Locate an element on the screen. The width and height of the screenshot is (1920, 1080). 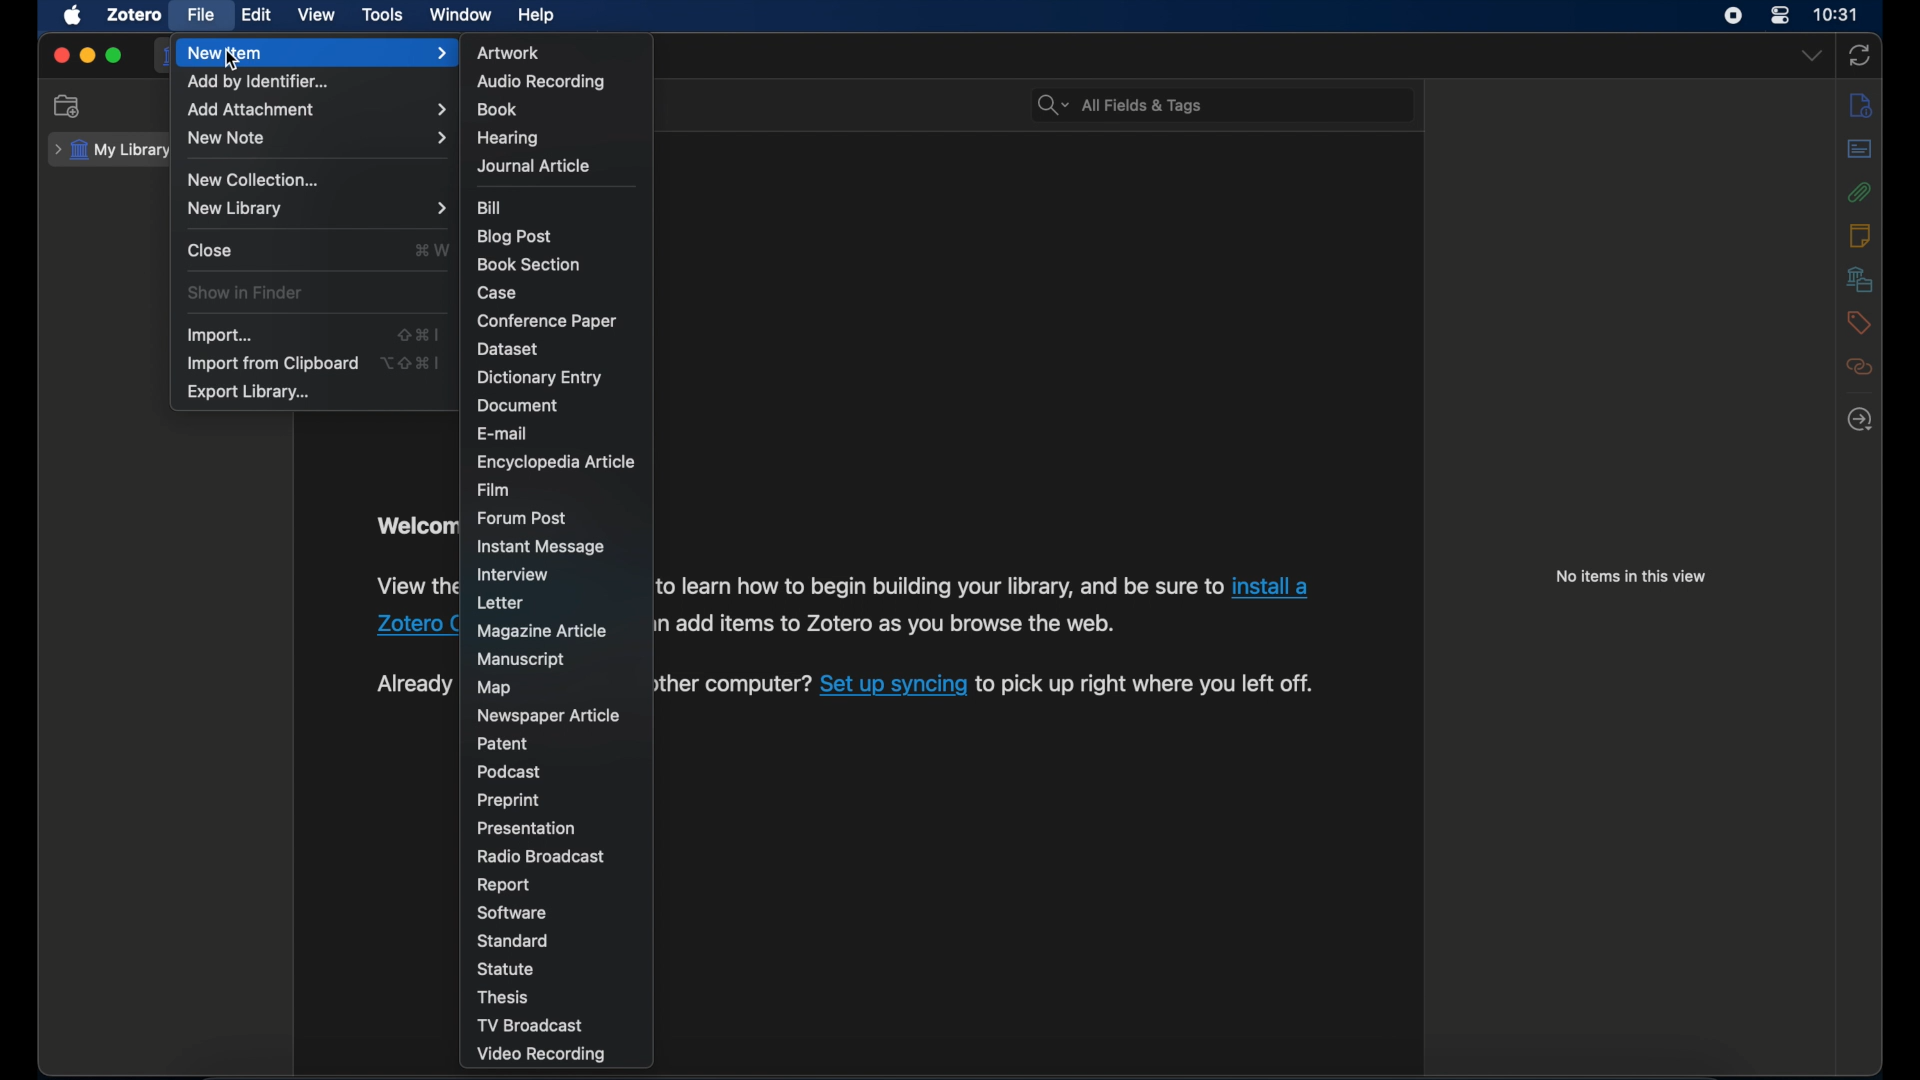
interview is located at coordinates (511, 575).